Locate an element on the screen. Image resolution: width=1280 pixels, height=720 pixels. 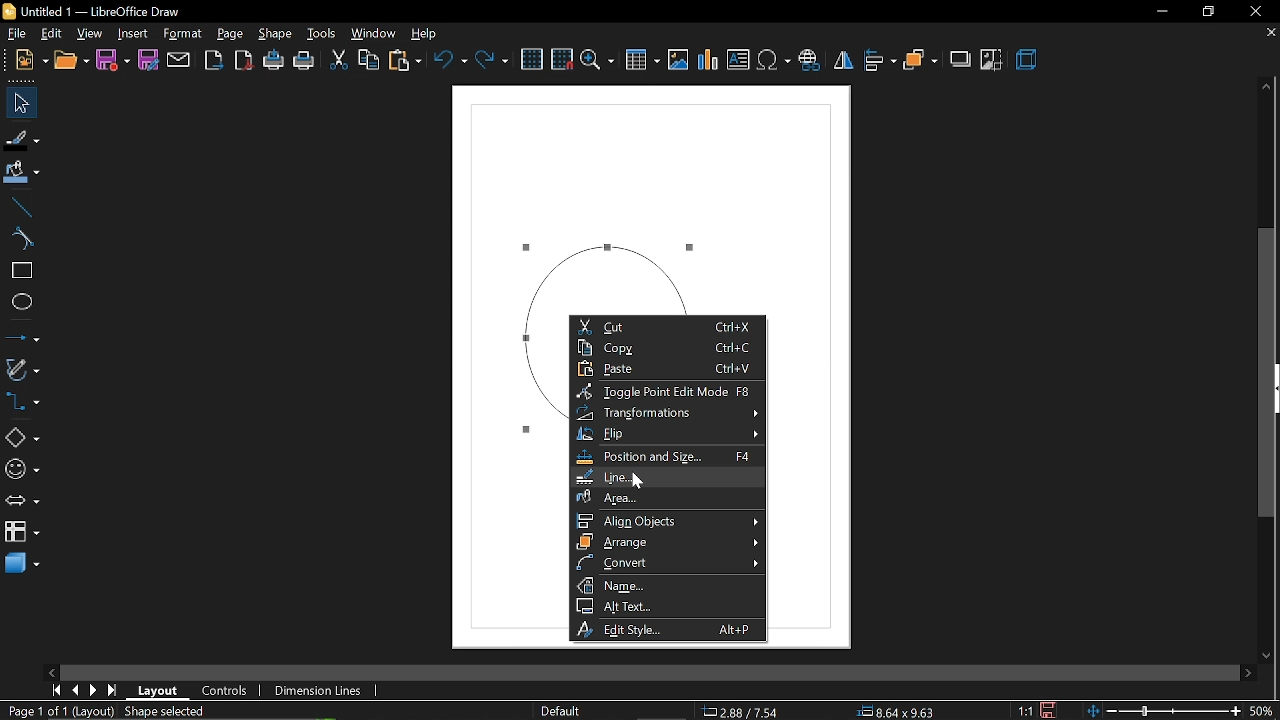
name is located at coordinates (669, 585).